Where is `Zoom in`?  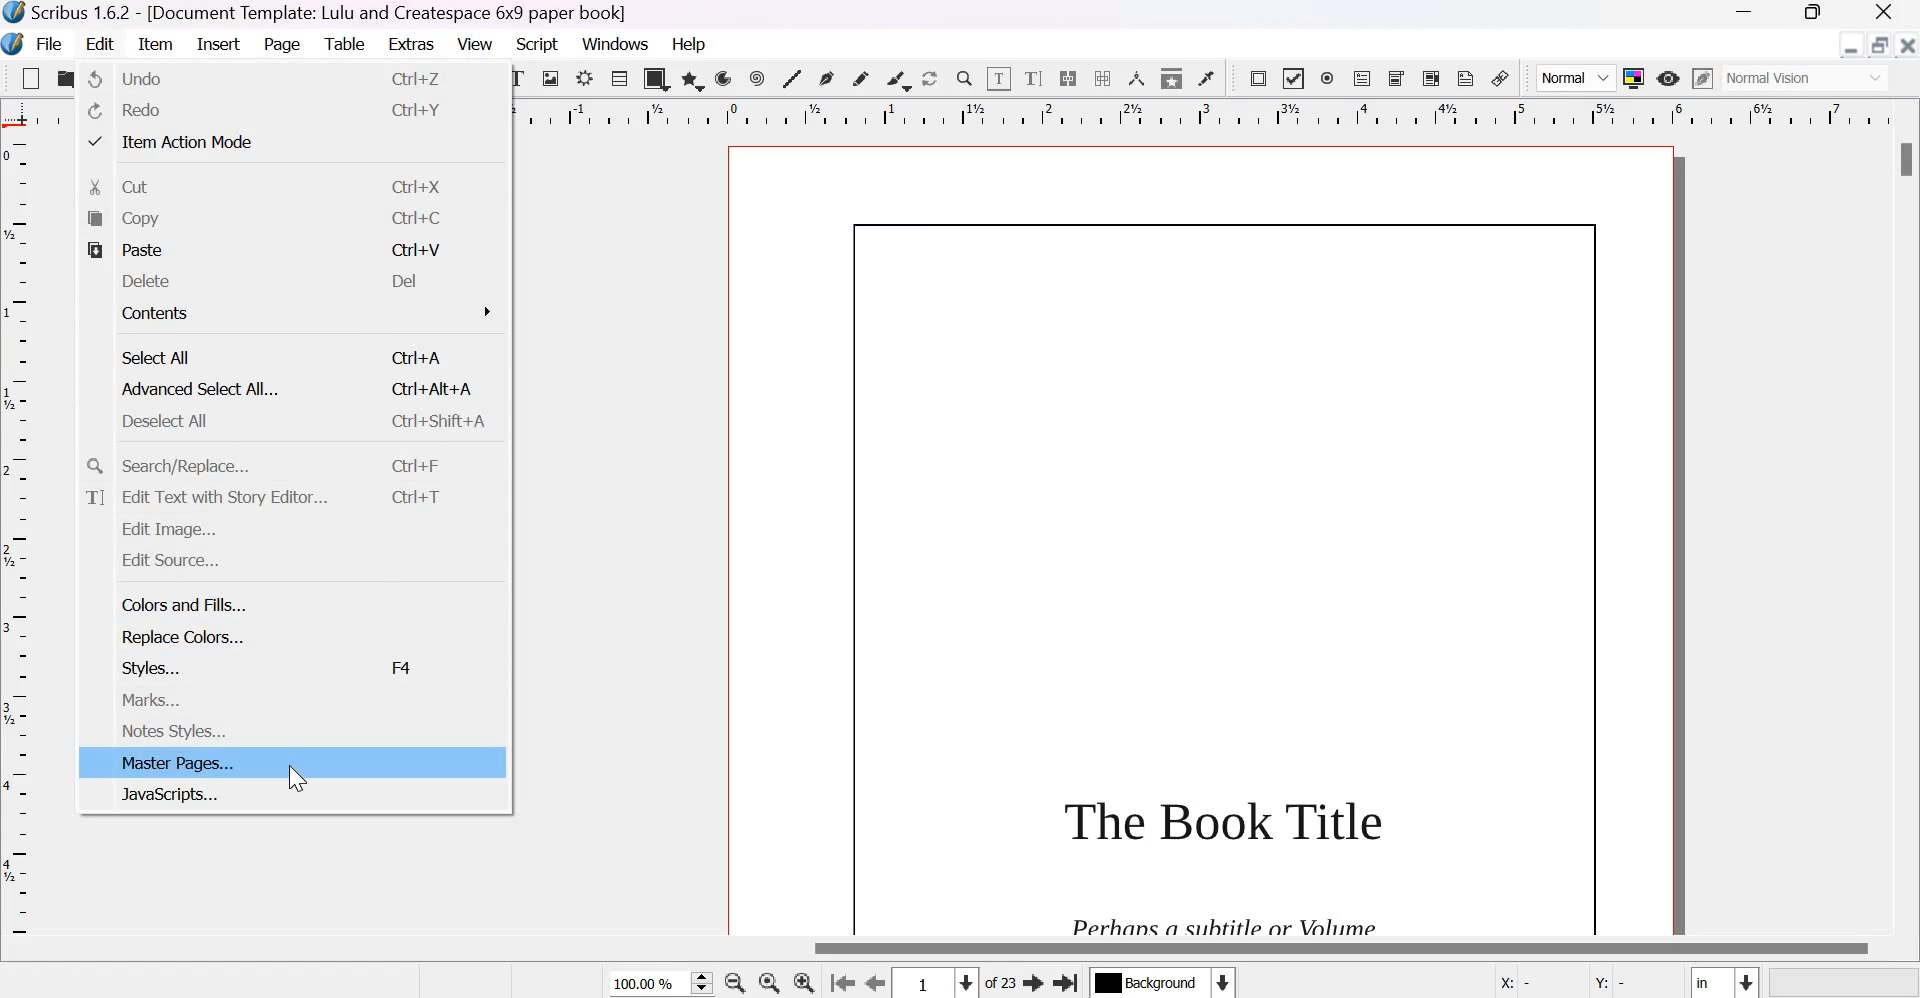 Zoom in is located at coordinates (808, 981).